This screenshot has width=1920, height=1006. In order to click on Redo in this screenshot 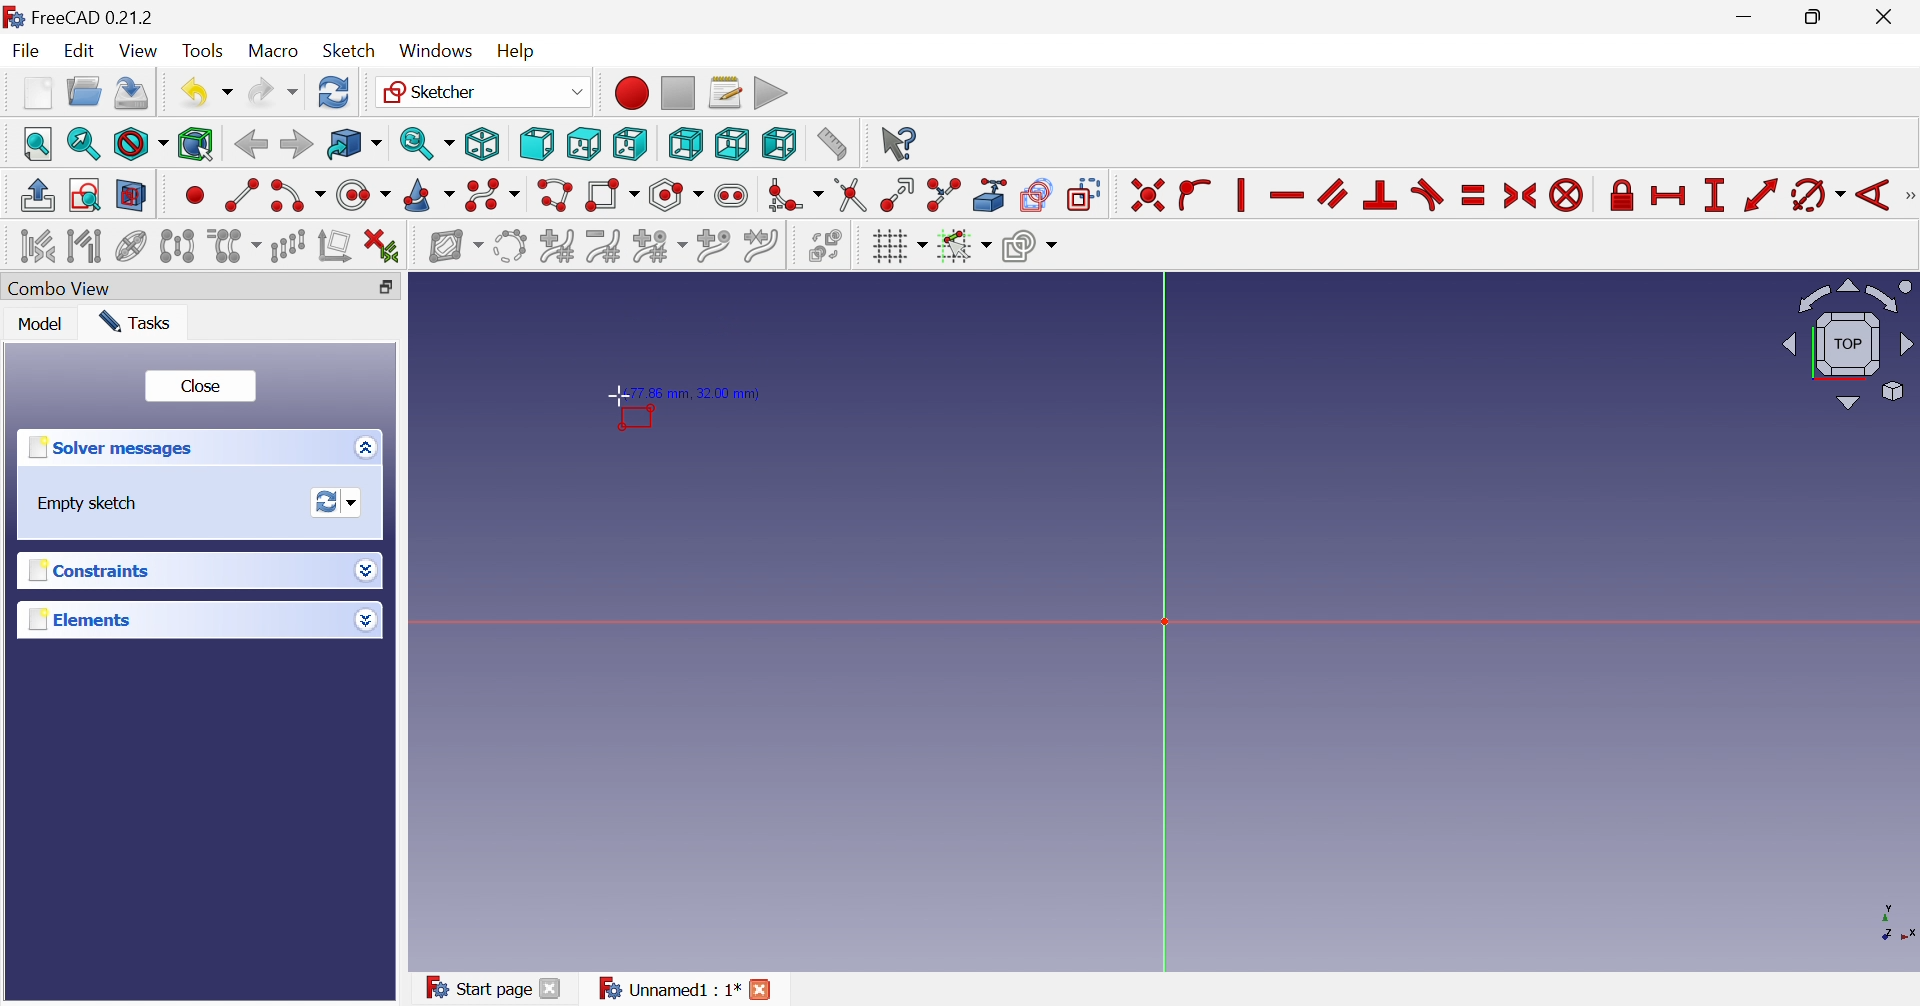, I will do `click(273, 93)`.